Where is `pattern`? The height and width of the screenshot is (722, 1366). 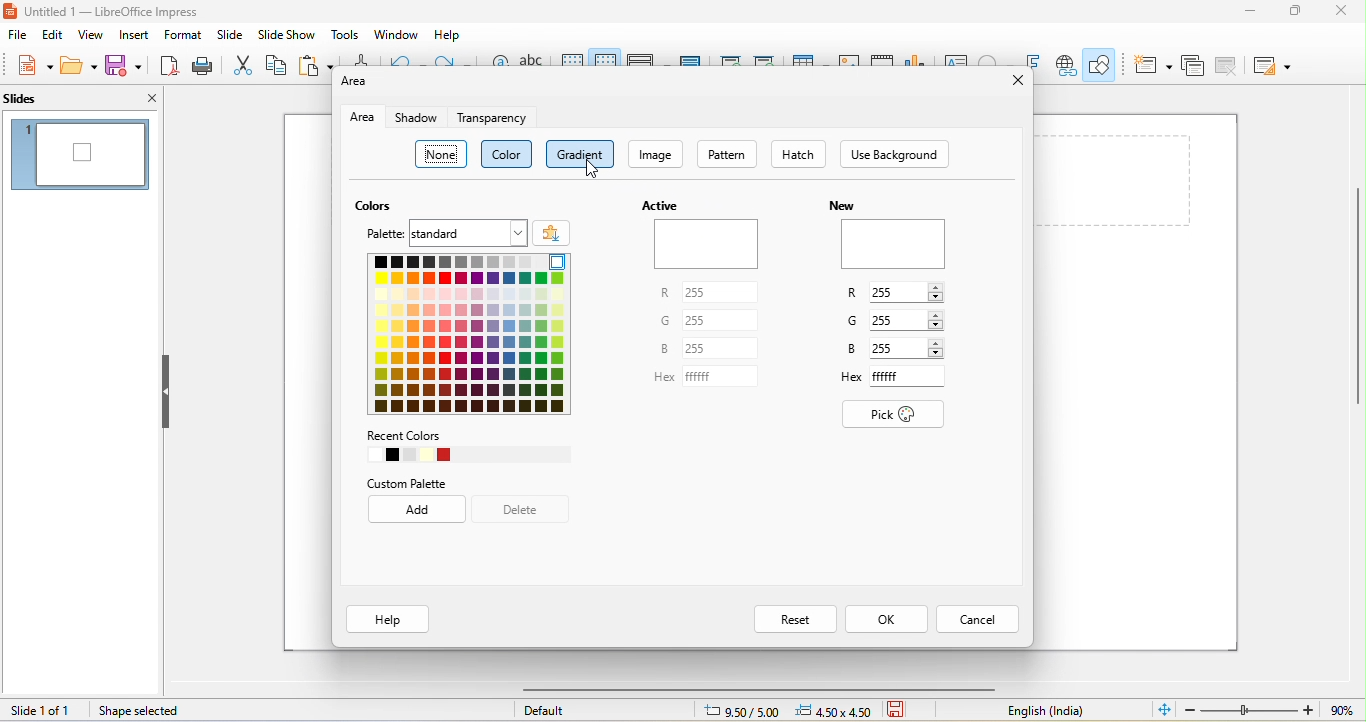
pattern is located at coordinates (730, 155).